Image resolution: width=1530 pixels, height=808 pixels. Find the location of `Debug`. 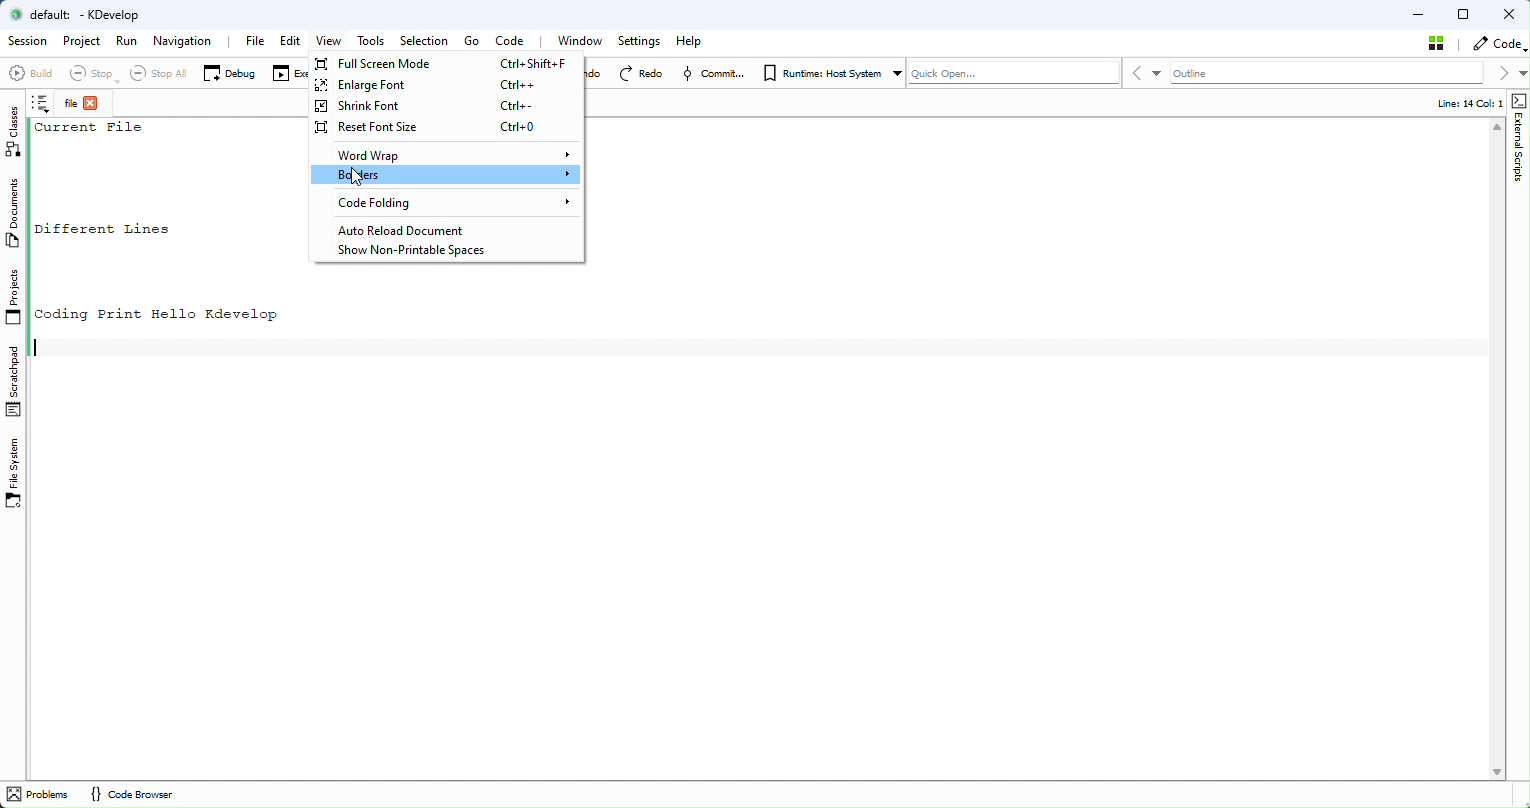

Debug is located at coordinates (229, 72).